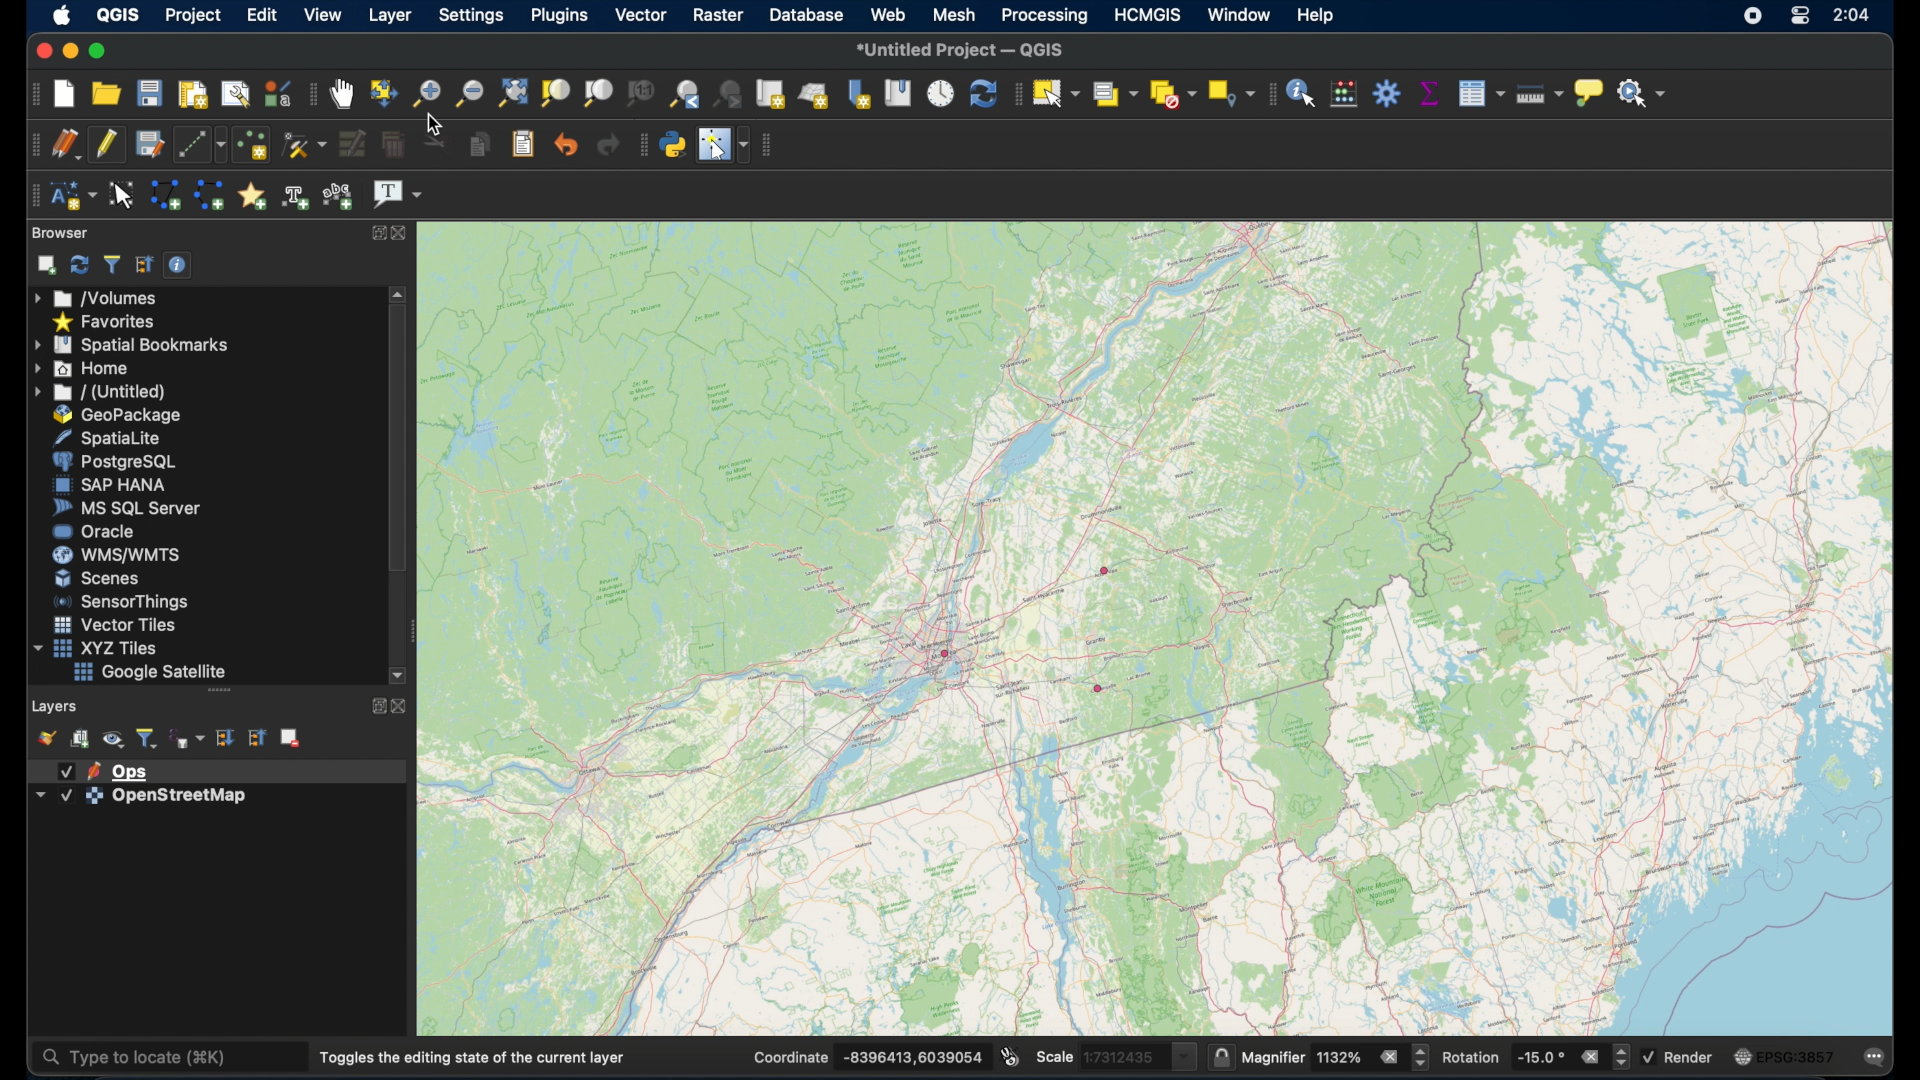  I want to click on open street map, so click(1103, 630).